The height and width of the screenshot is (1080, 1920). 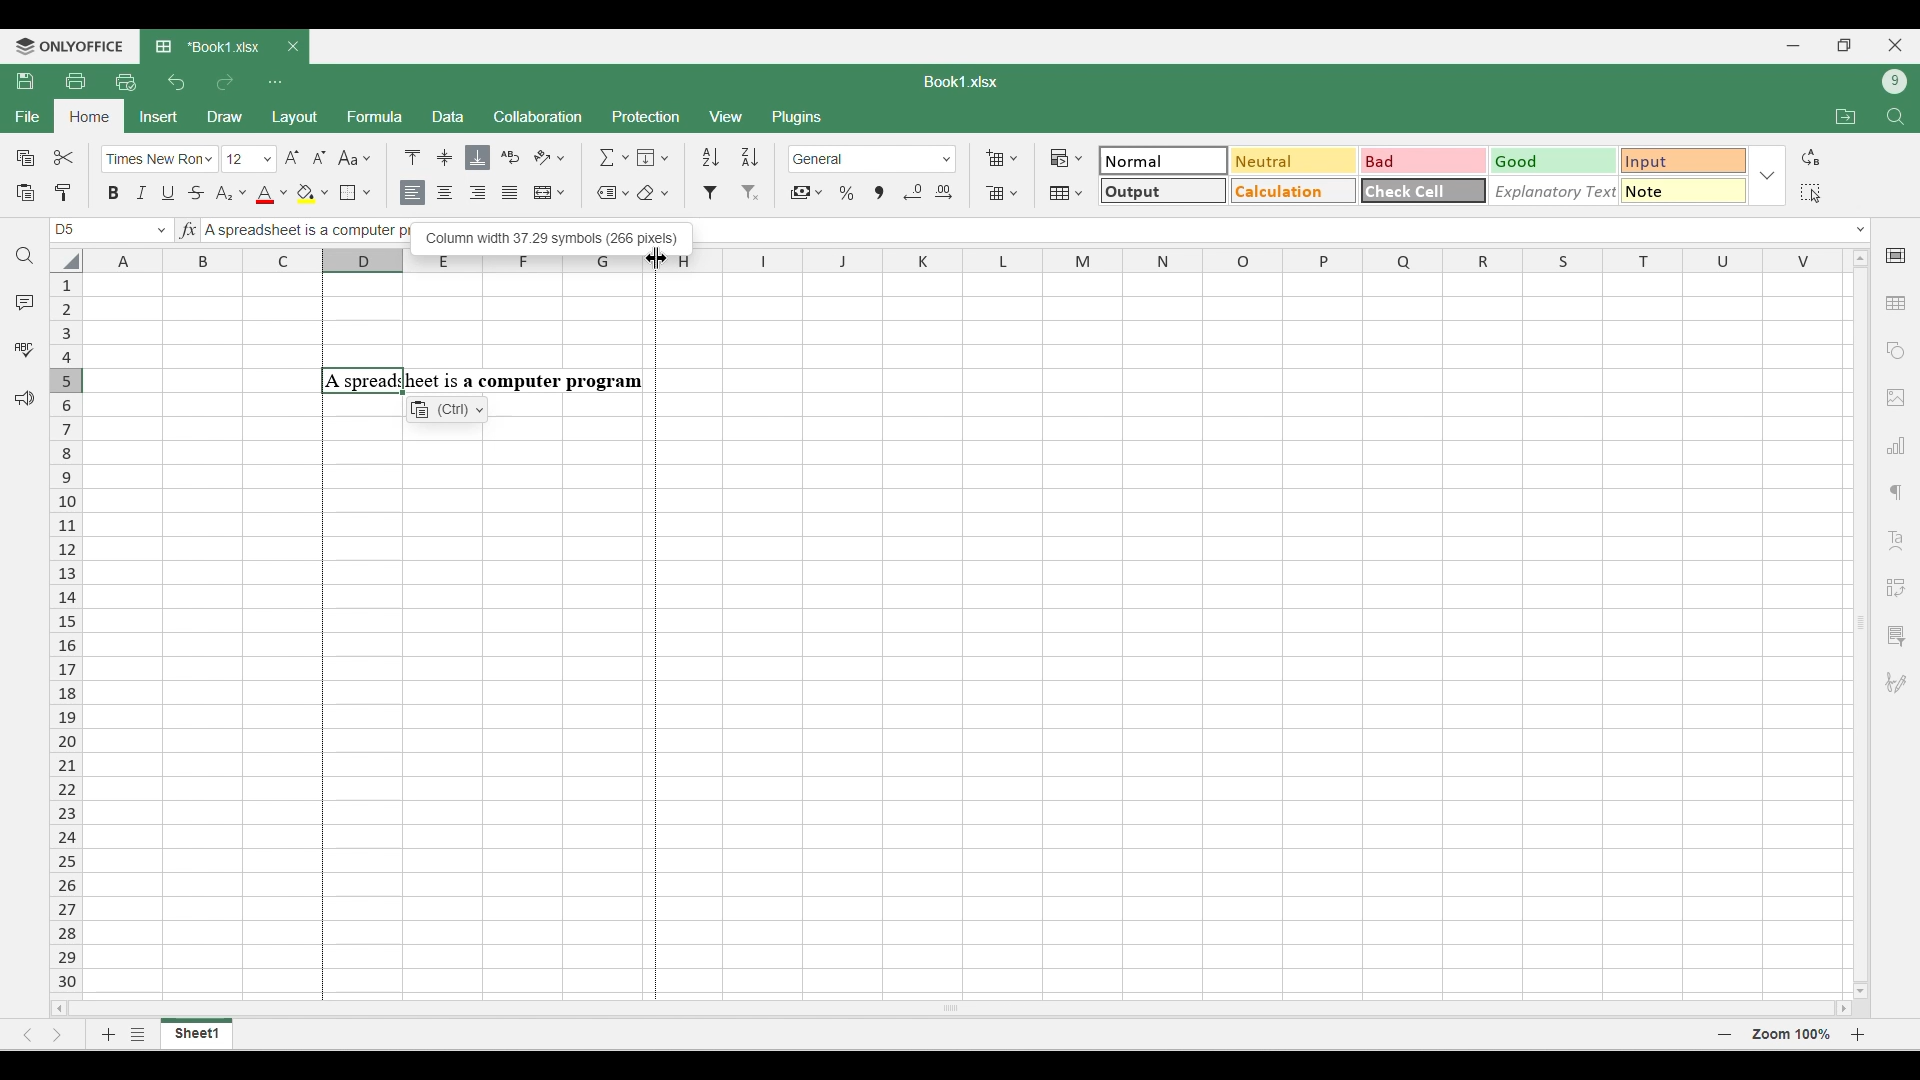 I want to click on Cell settings, so click(x=1897, y=256).